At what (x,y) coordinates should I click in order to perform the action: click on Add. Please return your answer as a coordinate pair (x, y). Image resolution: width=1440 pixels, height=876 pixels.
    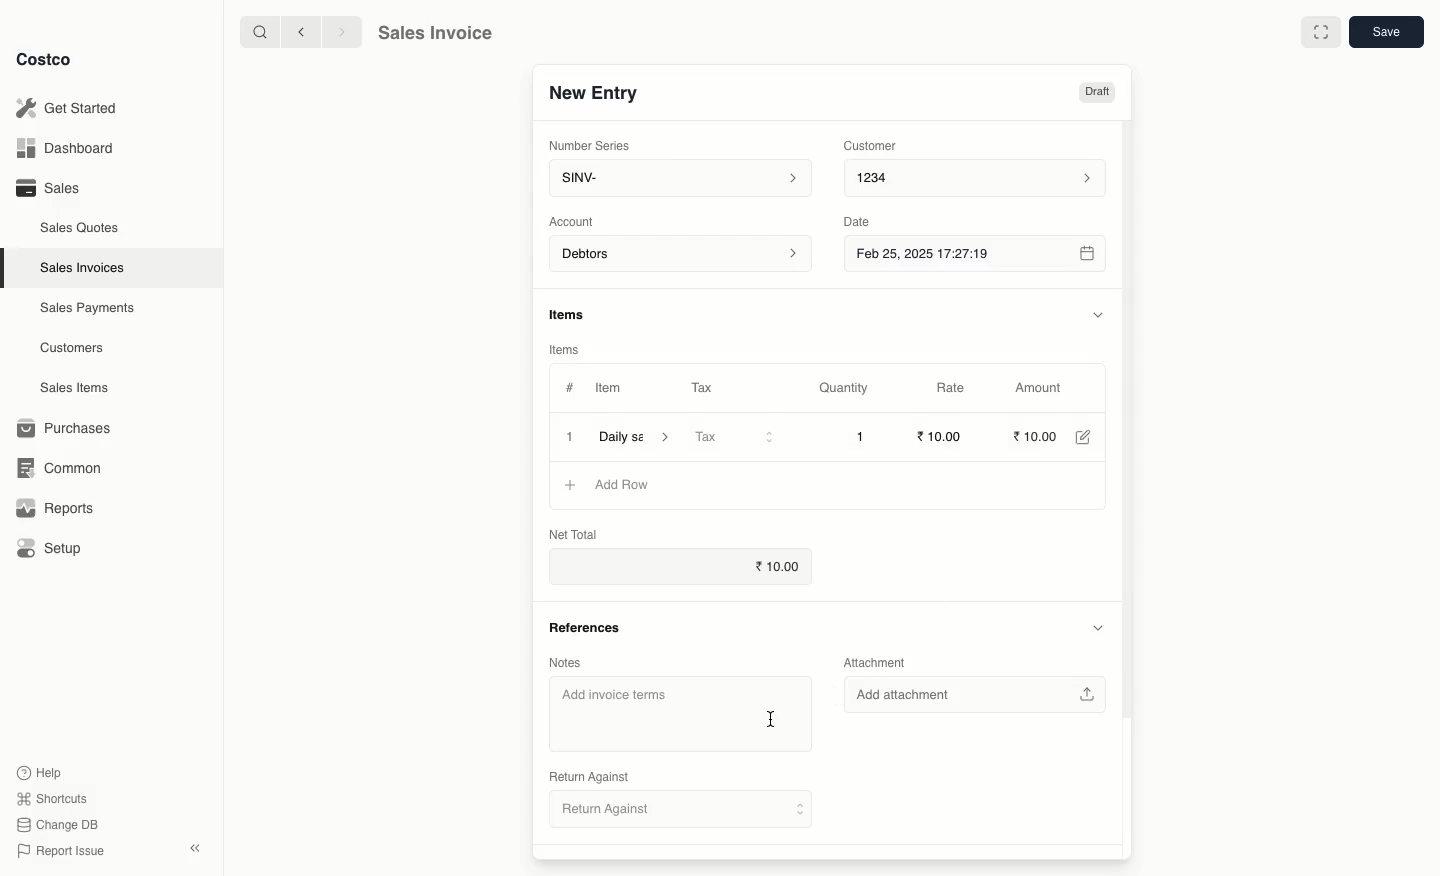
    Looking at the image, I should click on (572, 485).